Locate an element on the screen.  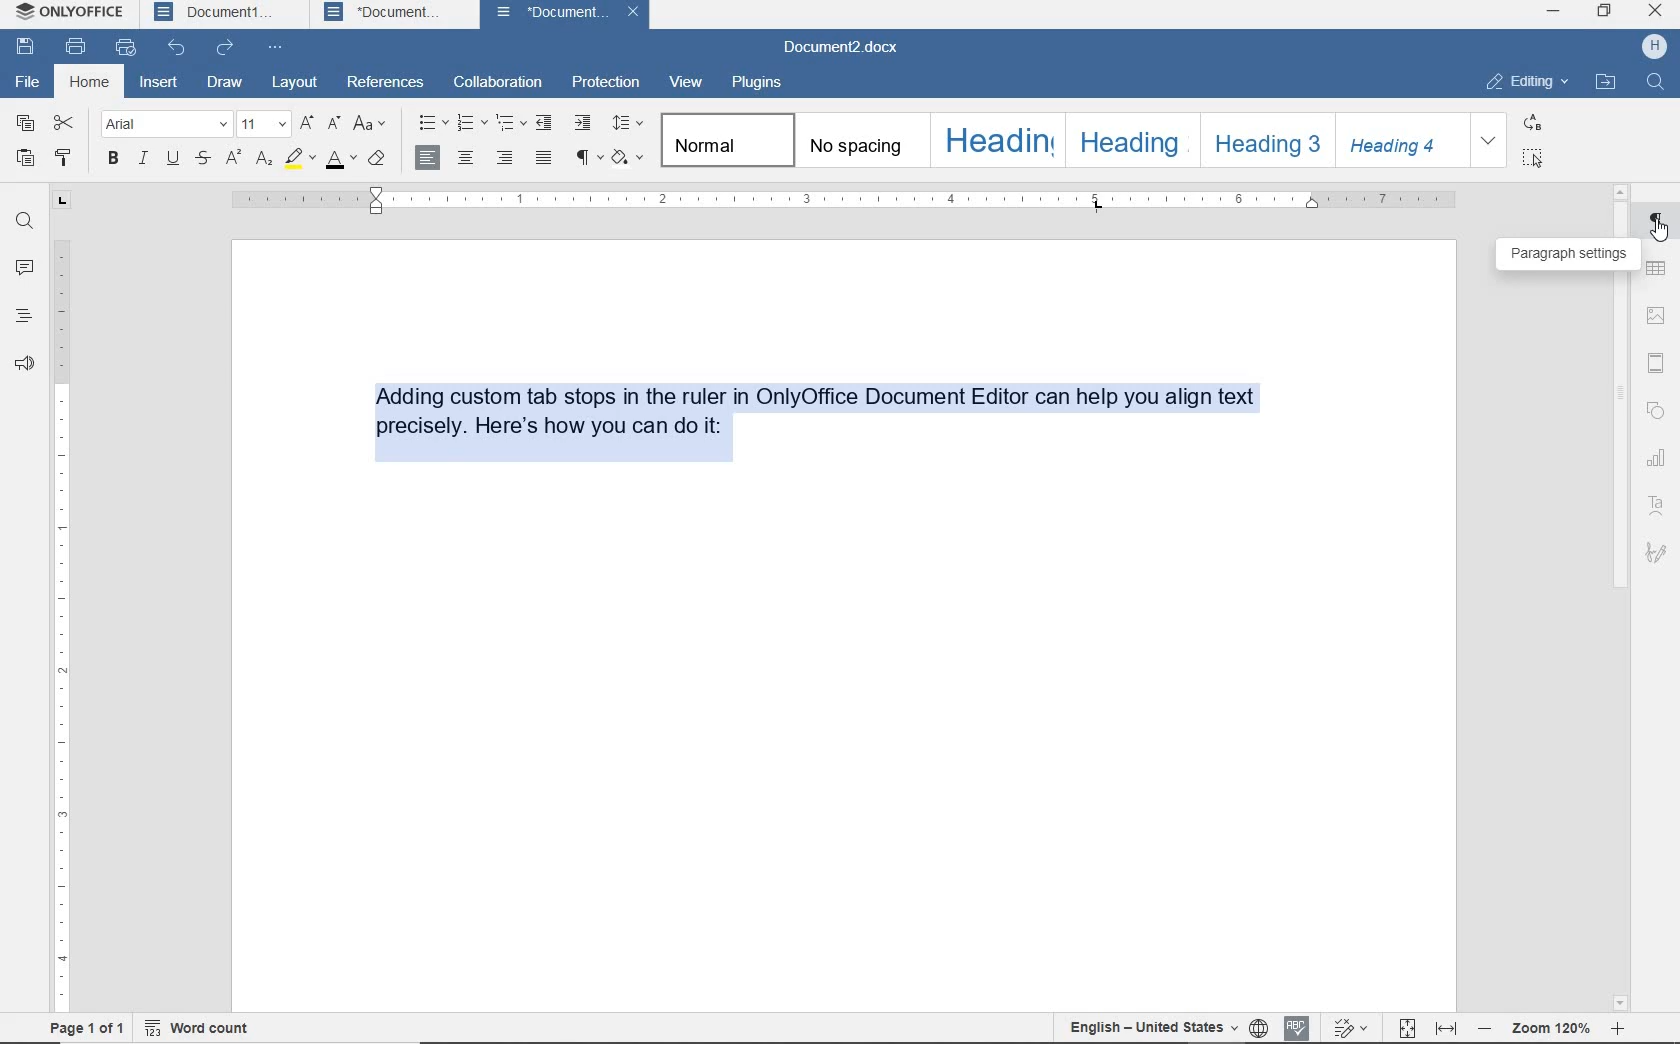
ruler is located at coordinates (841, 198).